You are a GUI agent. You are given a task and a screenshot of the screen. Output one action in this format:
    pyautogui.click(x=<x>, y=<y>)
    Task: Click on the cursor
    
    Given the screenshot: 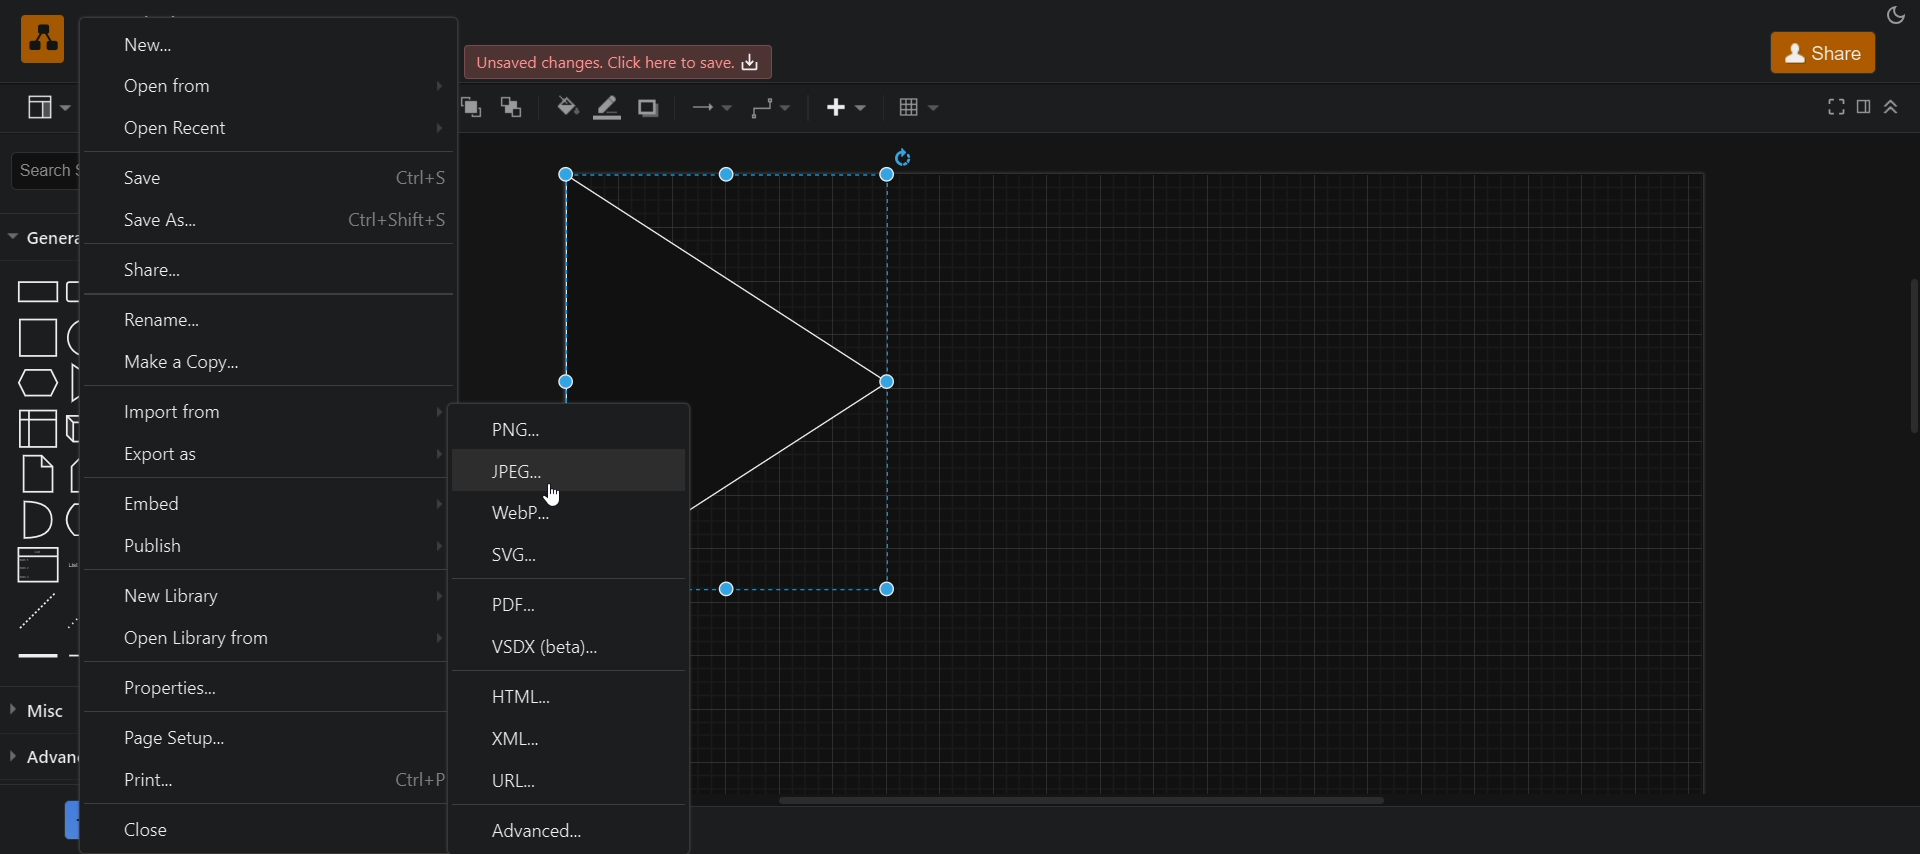 What is the action you would take?
    pyautogui.click(x=553, y=496)
    